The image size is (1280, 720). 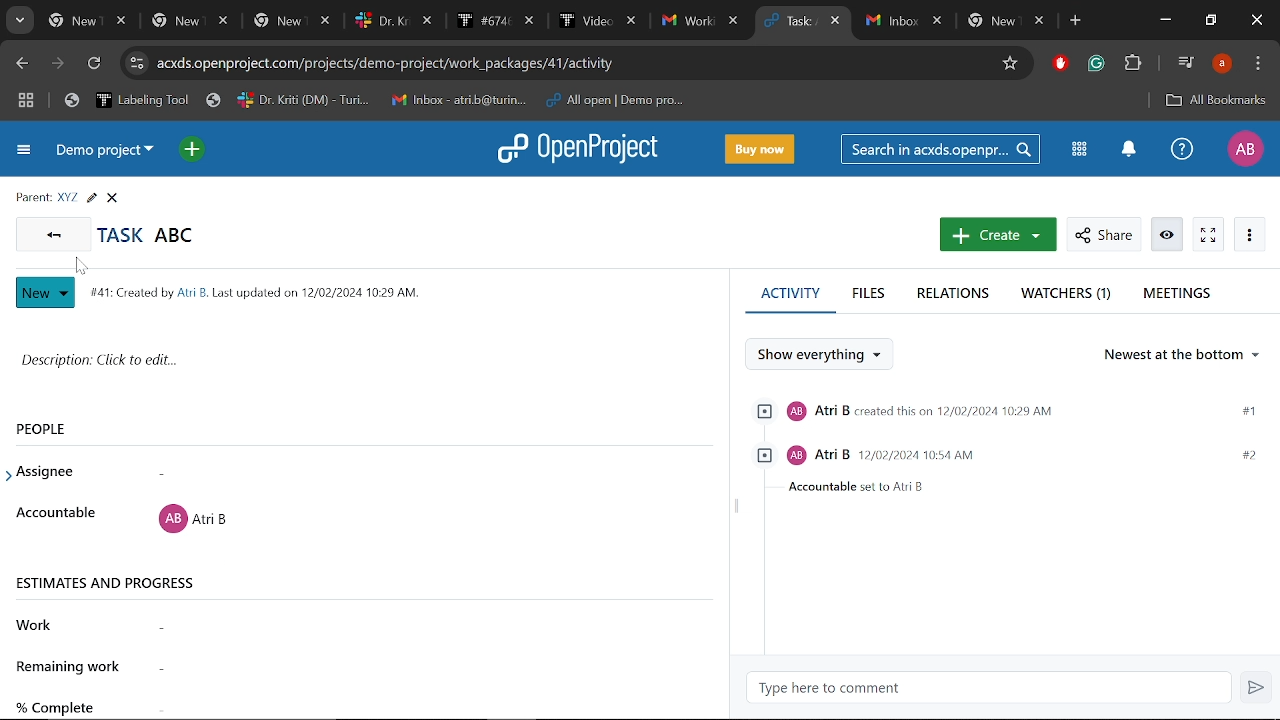 What do you see at coordinates (113, 200) in the screenshot?
I see `Close` at bounding box center [113, 200].